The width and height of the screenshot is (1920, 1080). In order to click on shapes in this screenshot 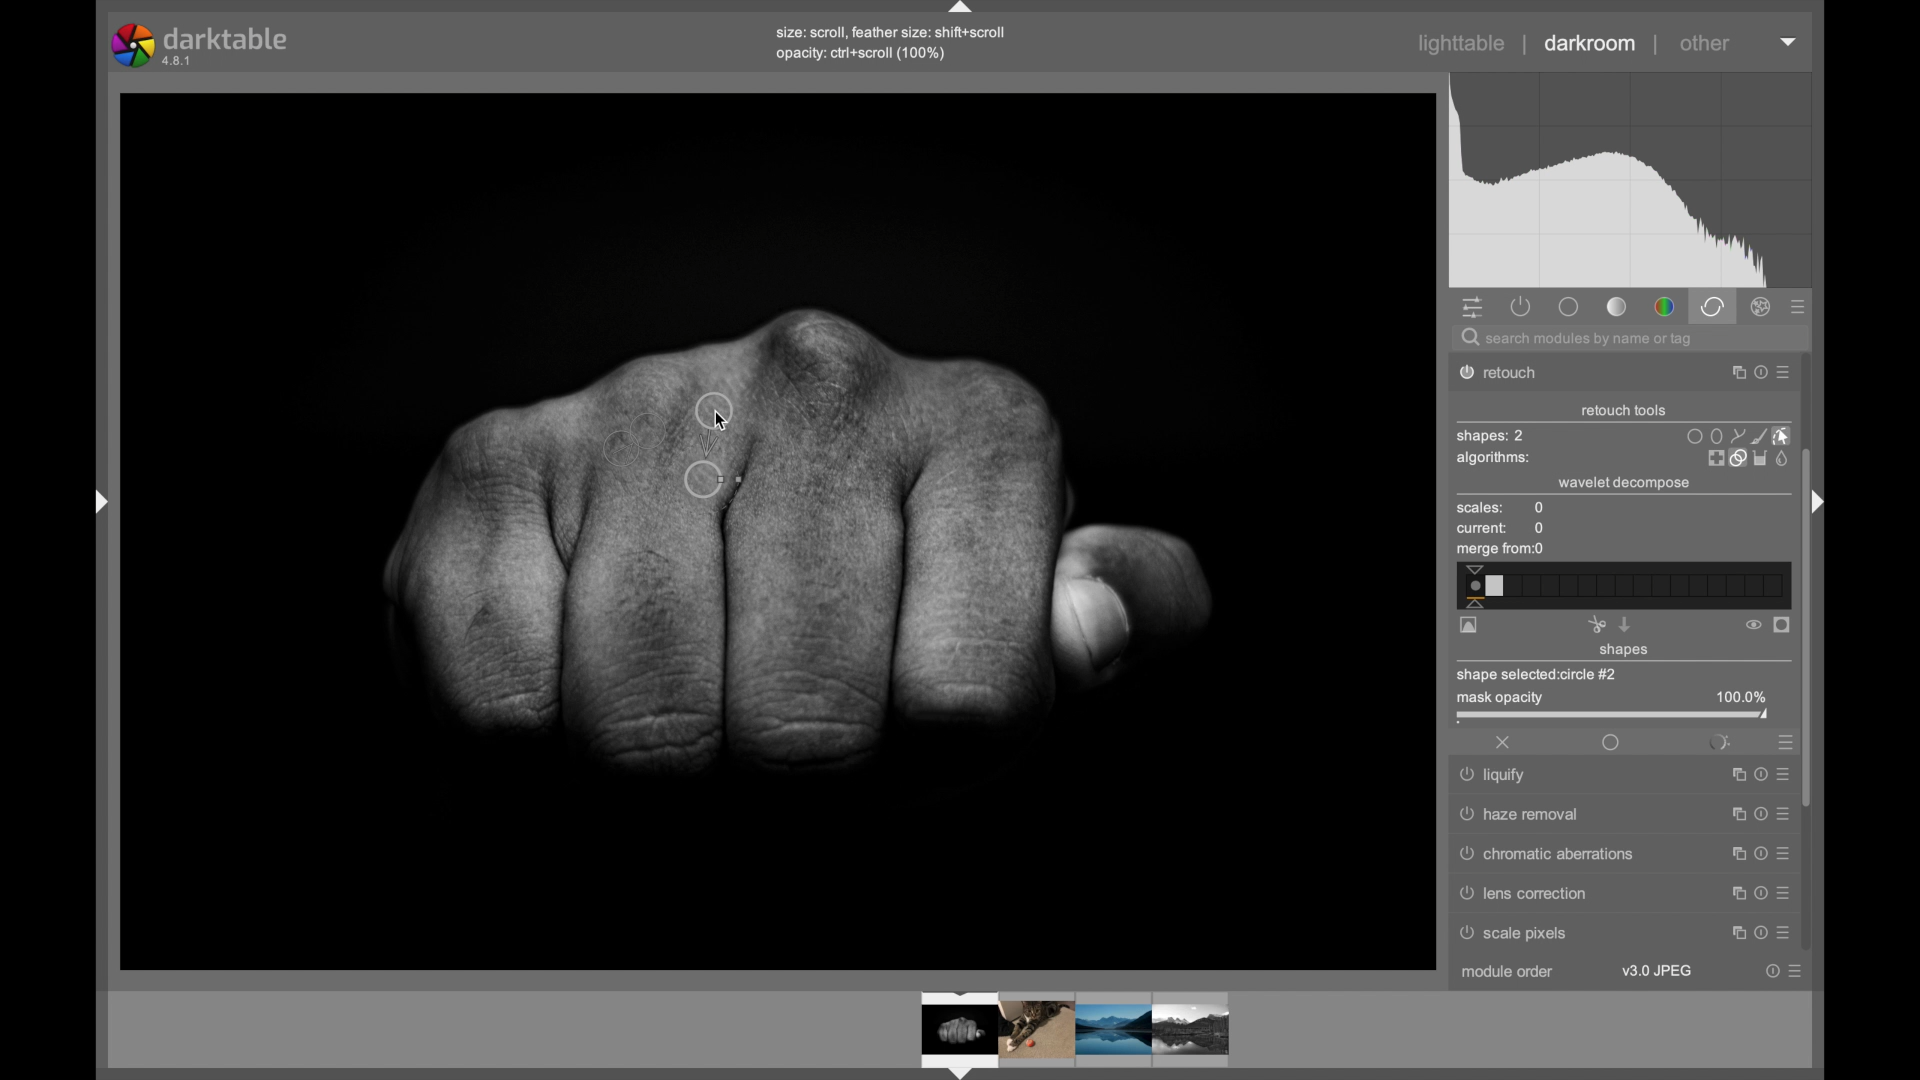, I will do `click(1625, 651)`.